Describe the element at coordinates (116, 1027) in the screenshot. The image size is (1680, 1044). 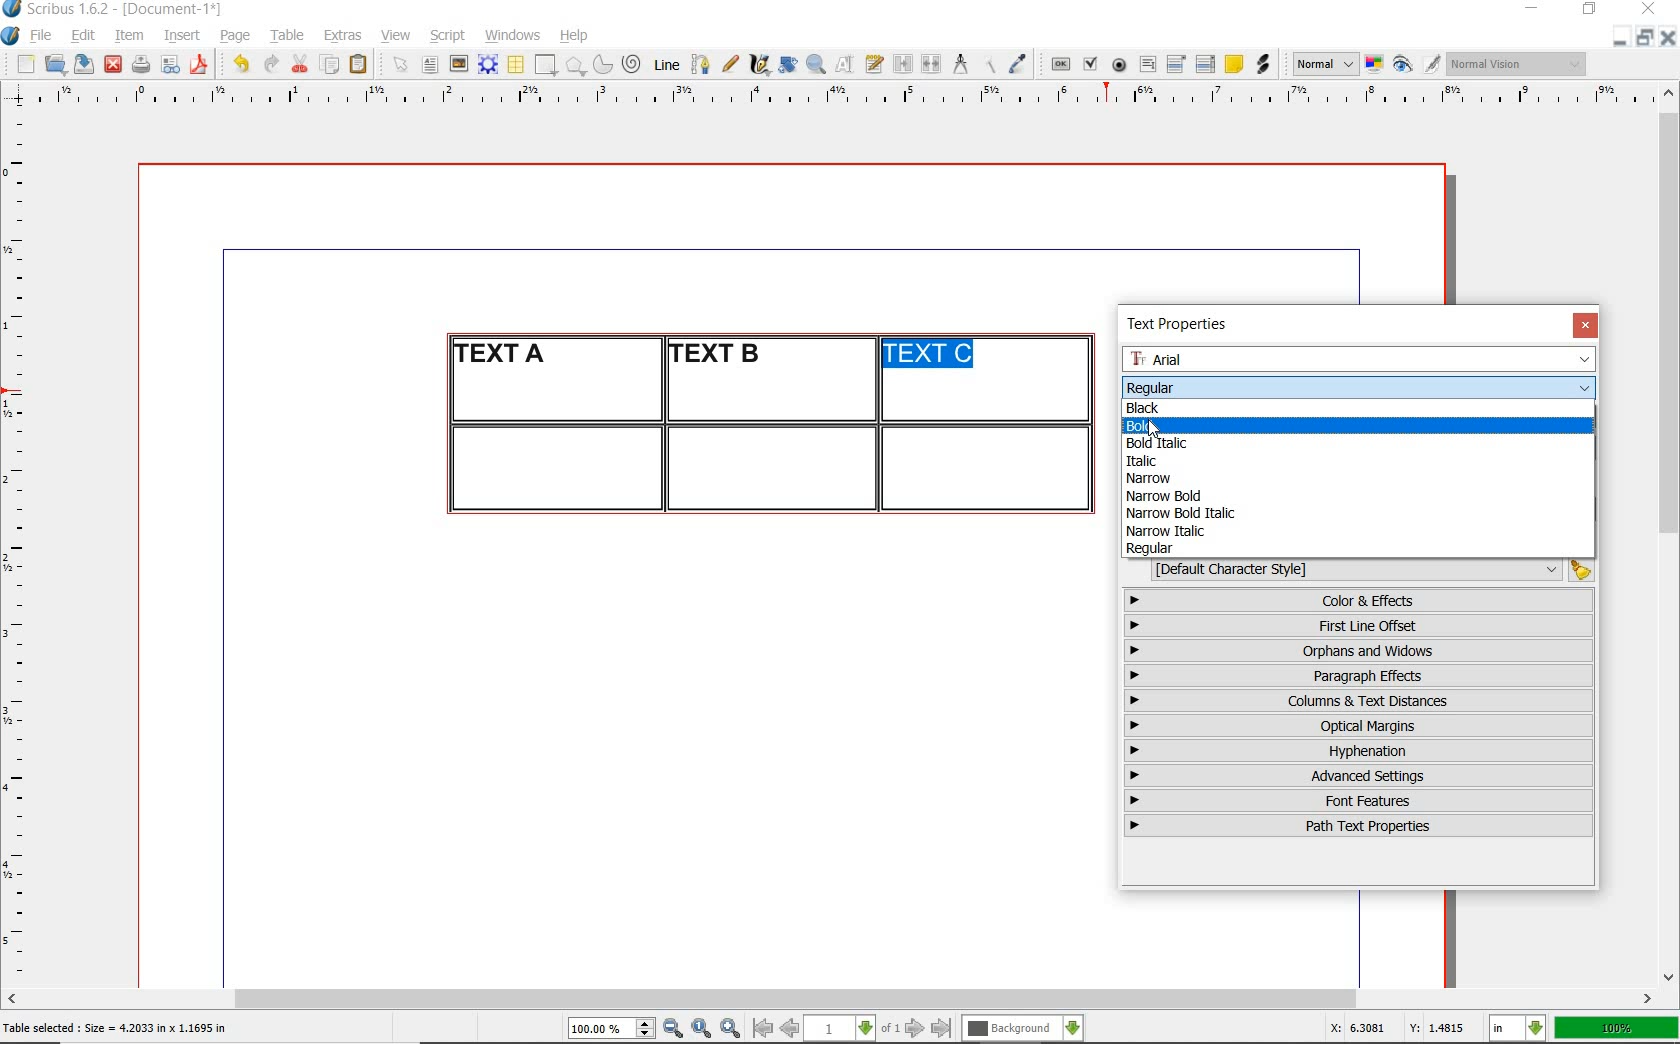
I see `Table selected : Size = 4.2033 in x 1.1695 in` at that location.